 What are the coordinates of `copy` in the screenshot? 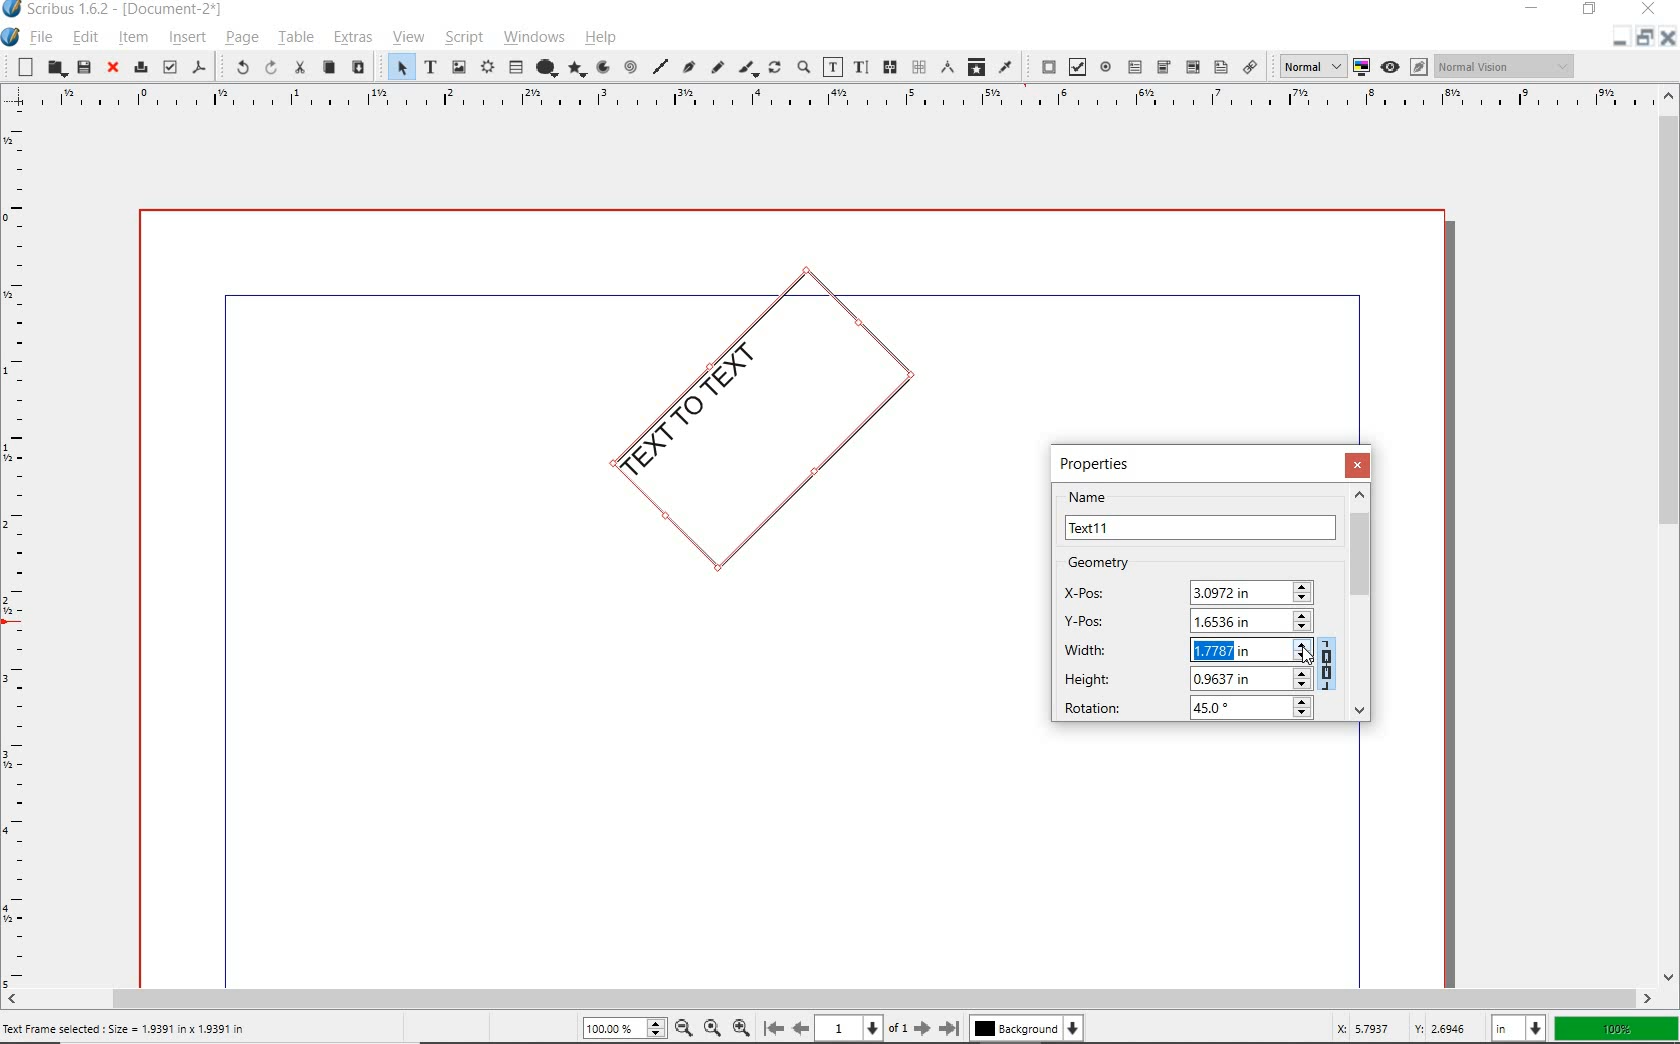 It's located at (330, 69).